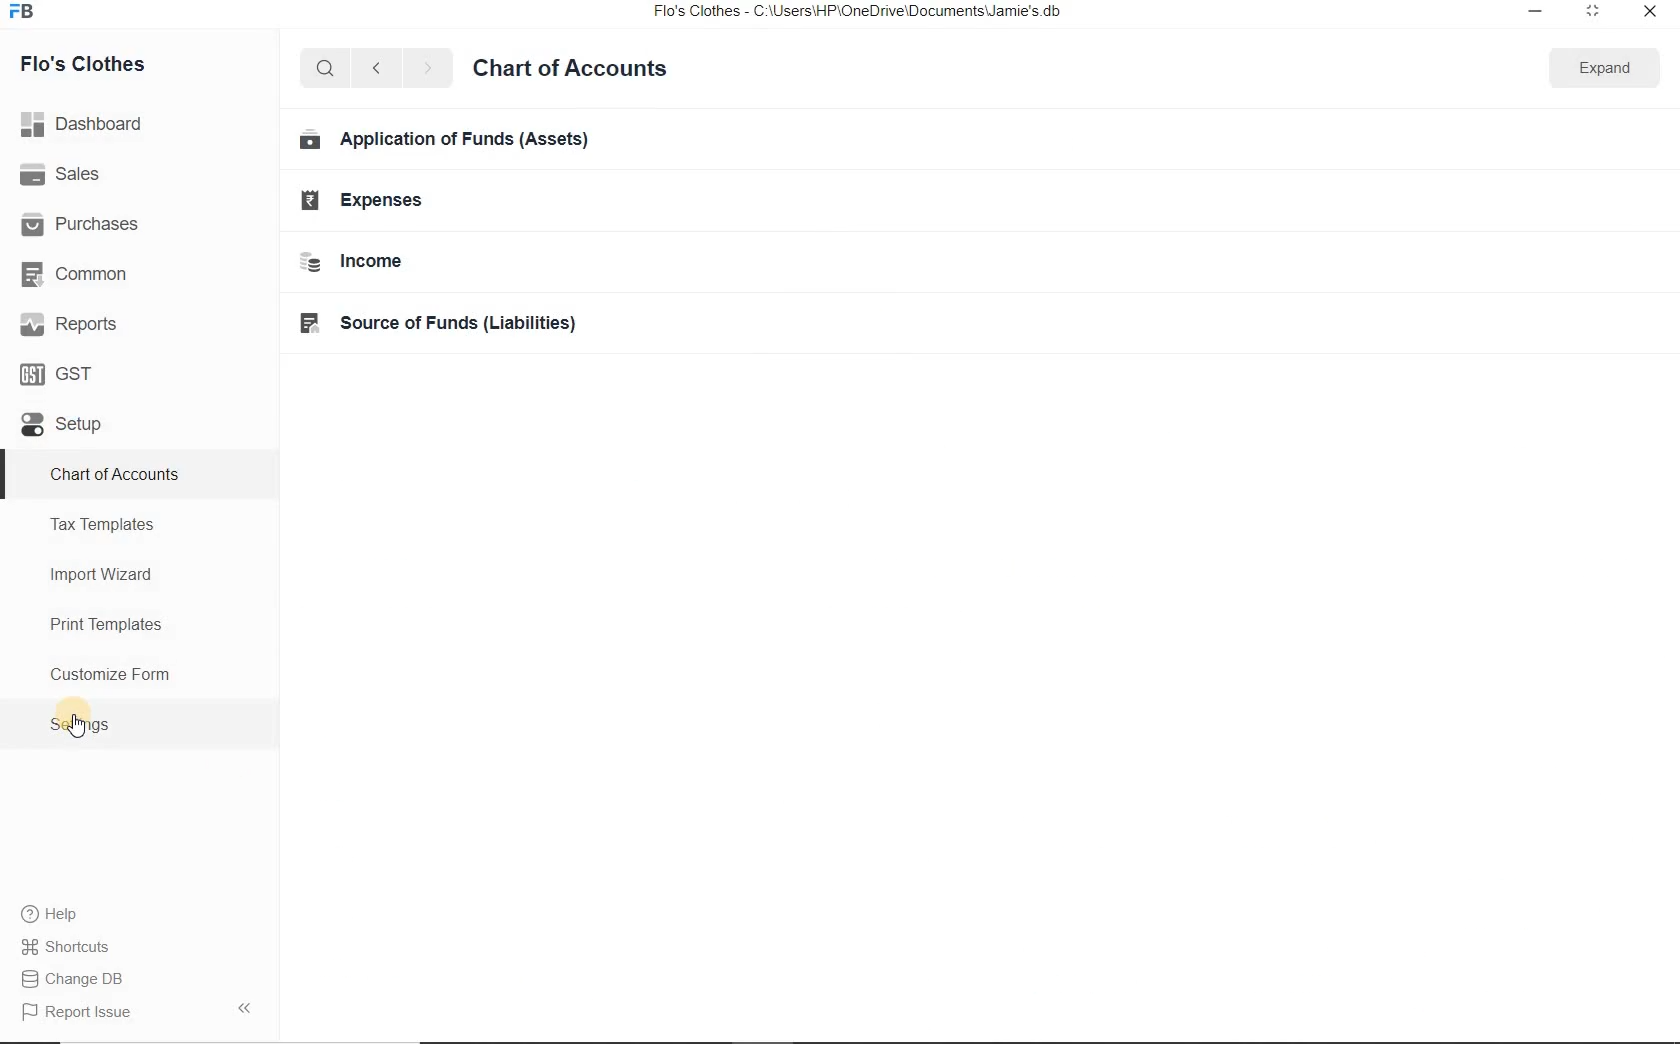 Image resolution: width=1680 pixels, height=1044 pixels. What do you see at coordinates (69, 326) in the screenshot?
I see `Reports` at bounding box center [69, 326].